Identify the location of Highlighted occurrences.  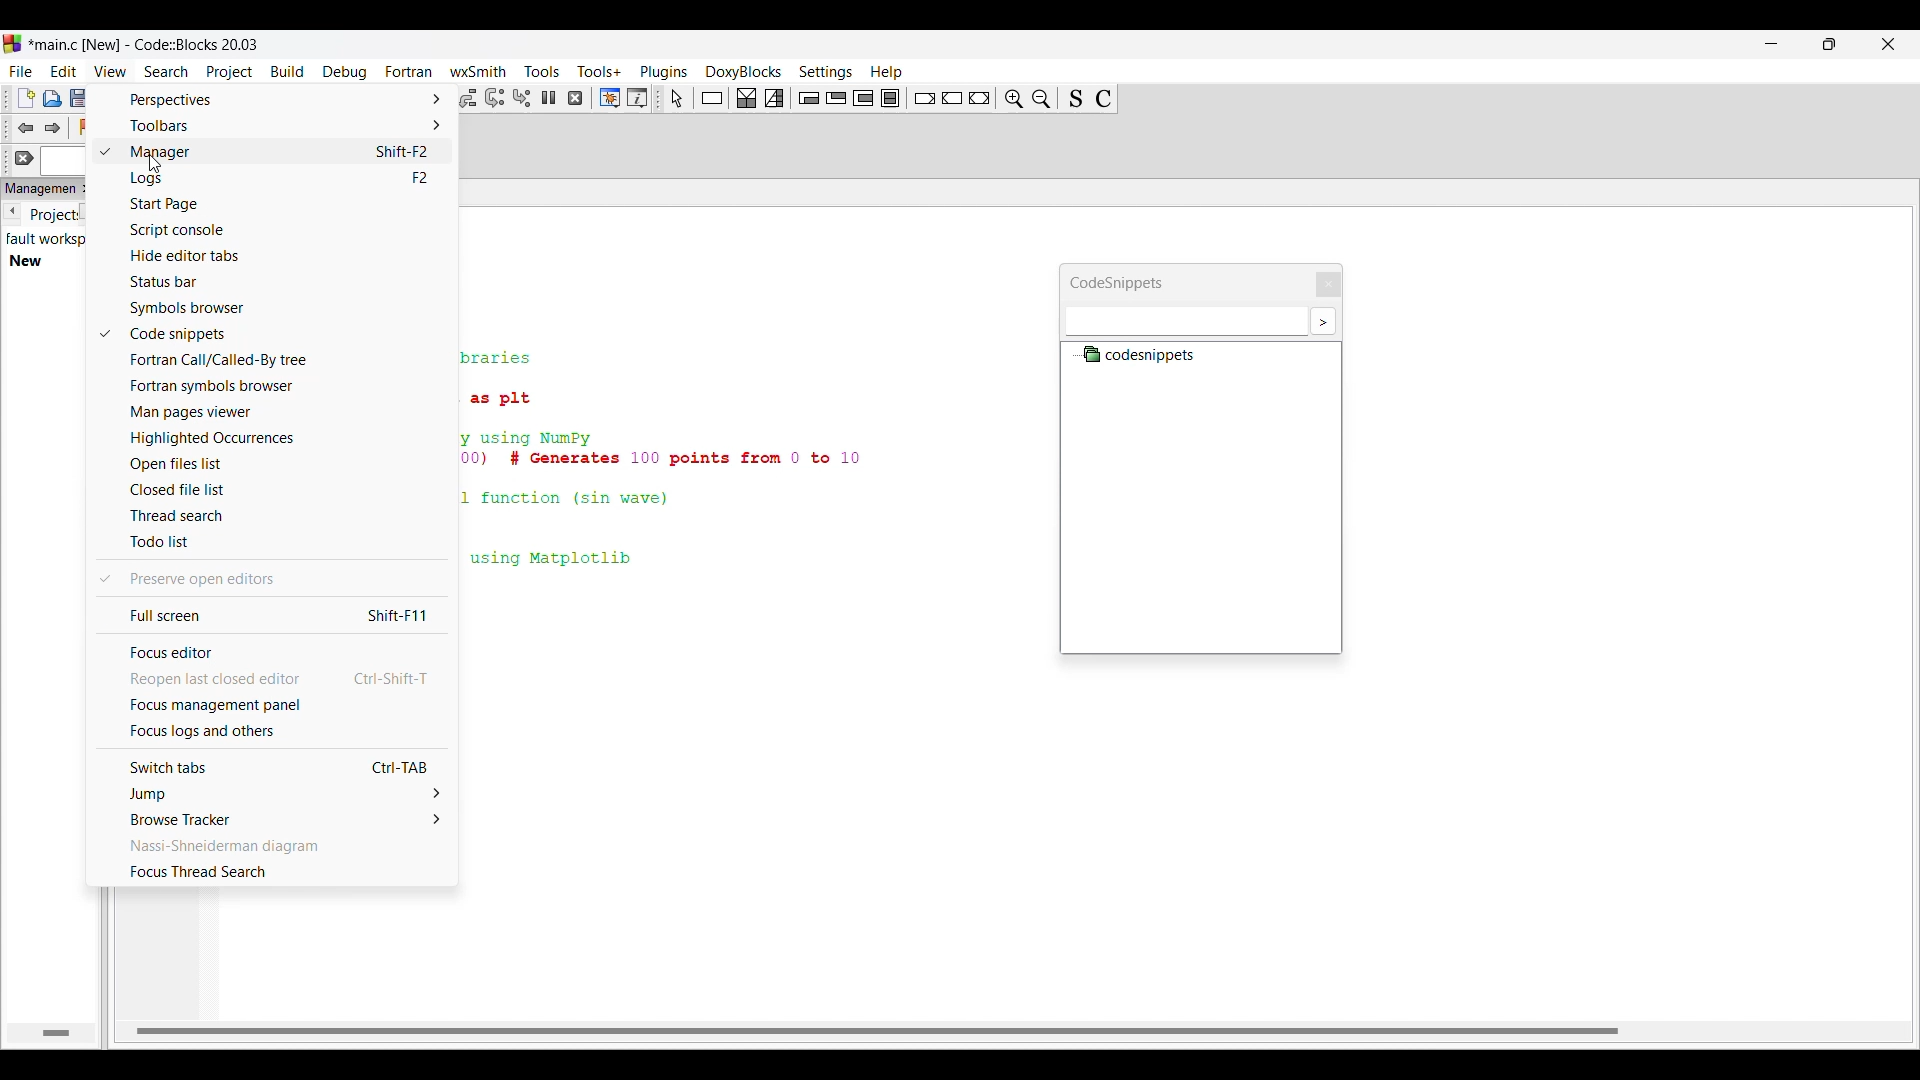
(281, 438).